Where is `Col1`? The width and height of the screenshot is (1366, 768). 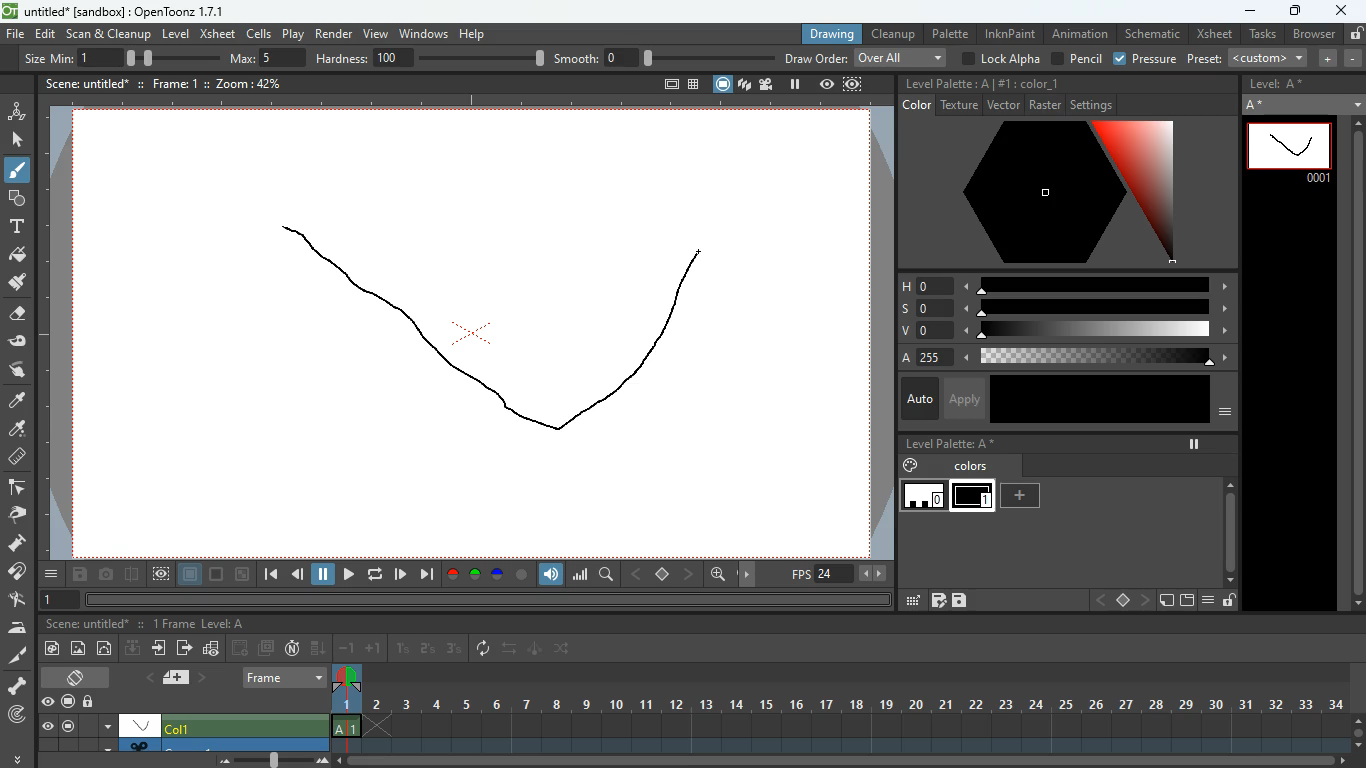
Col1 is located at coordinates (186, 728).